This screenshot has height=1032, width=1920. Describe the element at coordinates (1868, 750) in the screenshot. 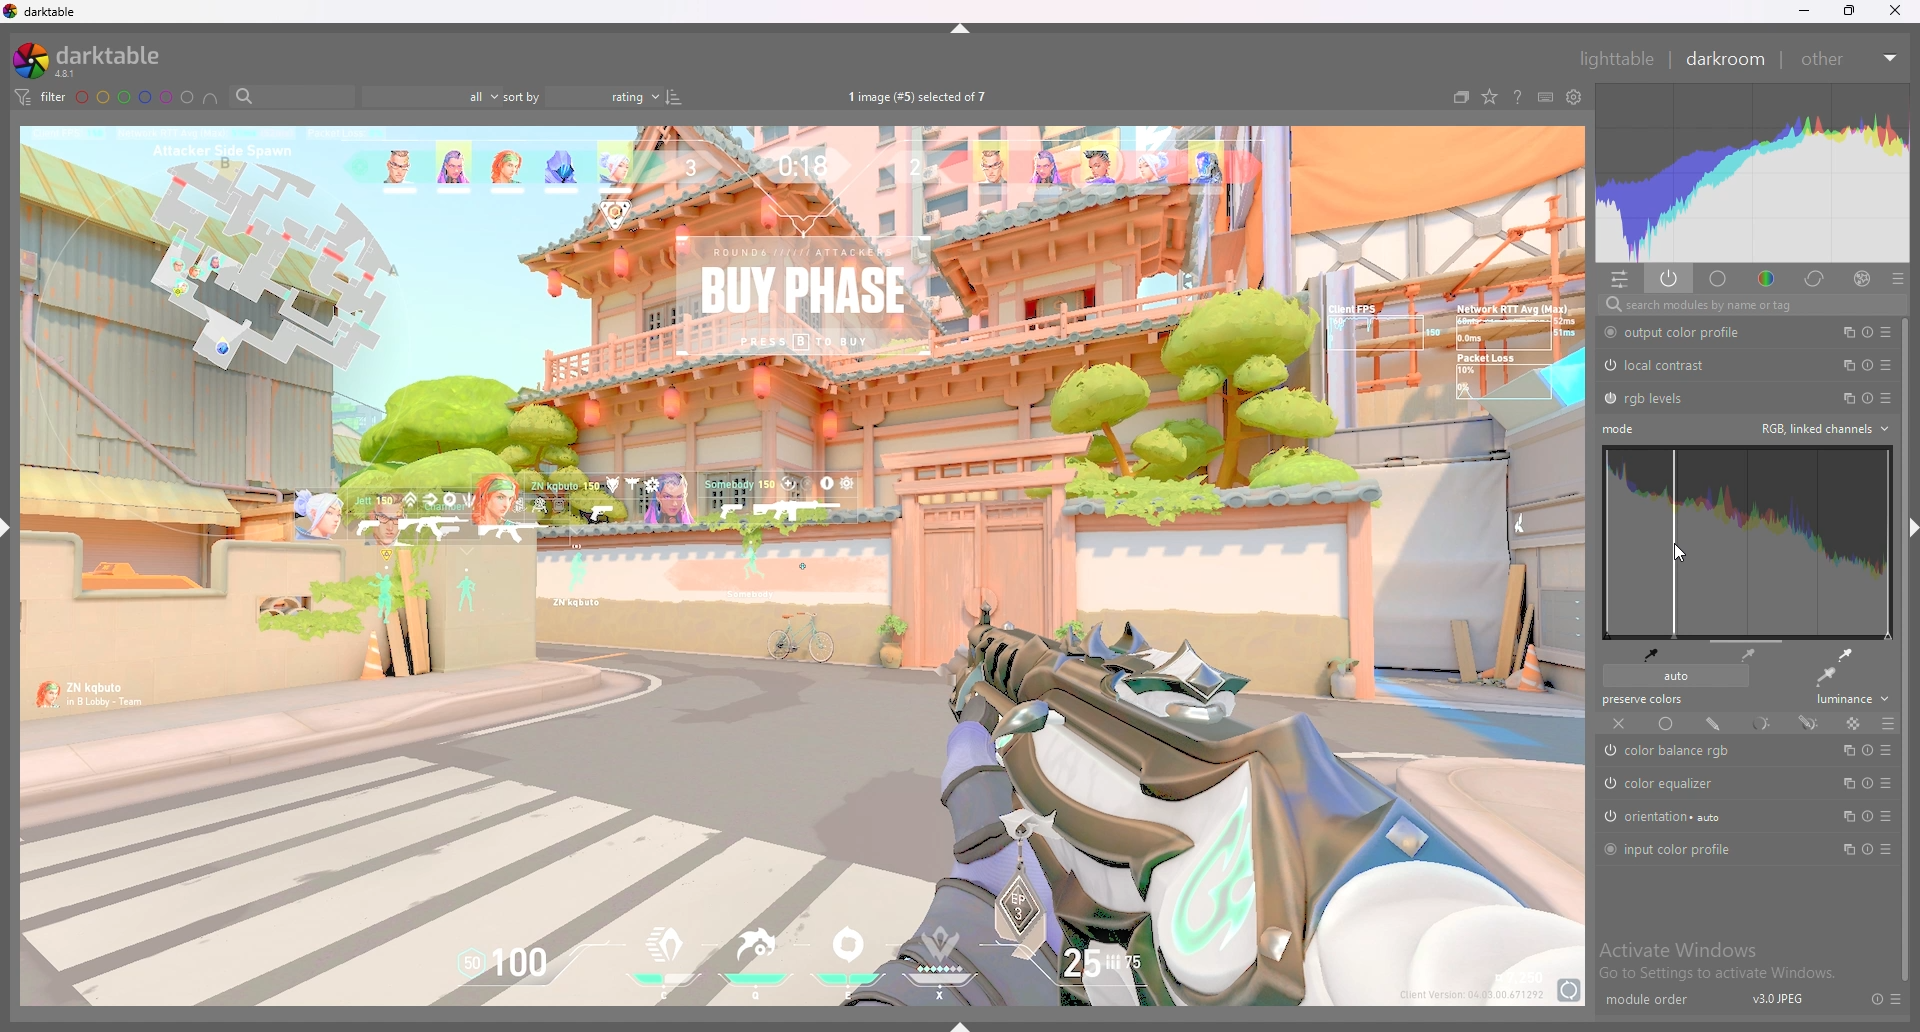

I see `play` at that location.